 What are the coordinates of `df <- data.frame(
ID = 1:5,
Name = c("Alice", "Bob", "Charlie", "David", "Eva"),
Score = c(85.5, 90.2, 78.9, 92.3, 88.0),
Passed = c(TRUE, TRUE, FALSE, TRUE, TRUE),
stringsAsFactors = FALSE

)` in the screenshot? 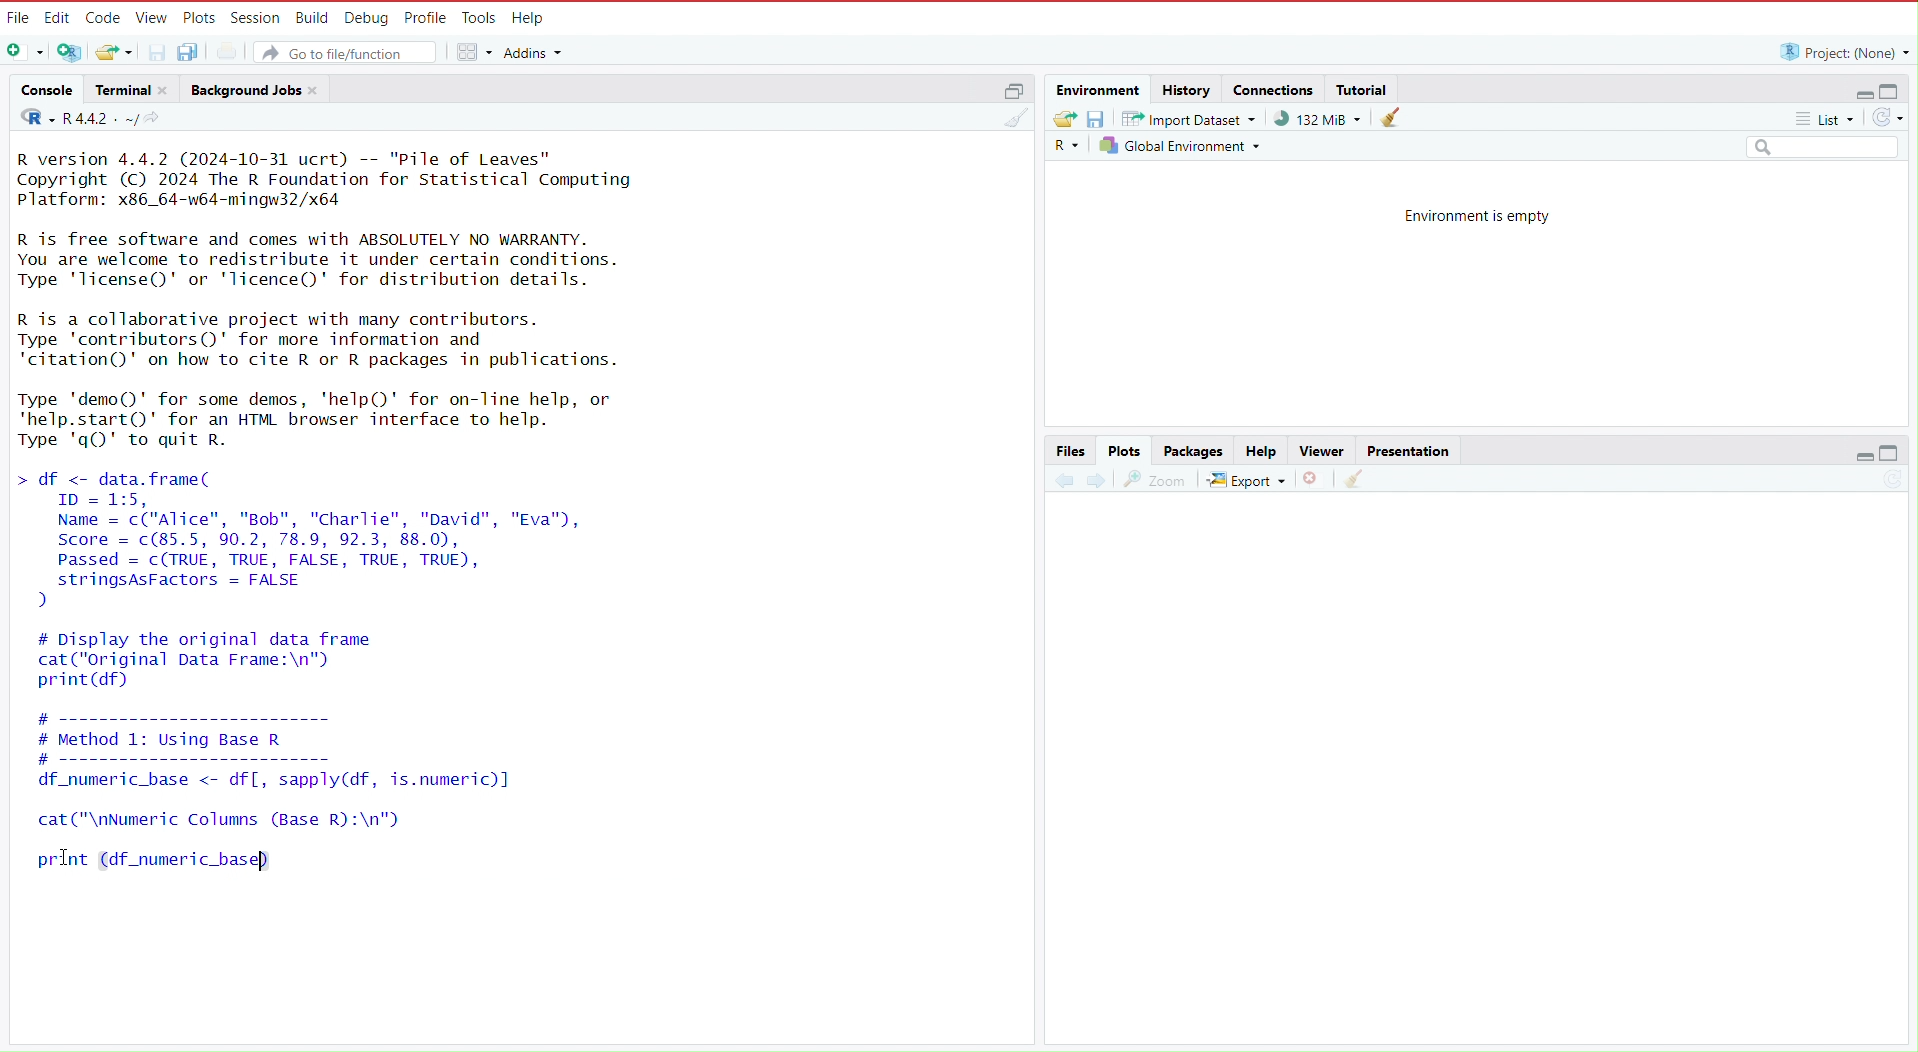 It's located at (326, 539).